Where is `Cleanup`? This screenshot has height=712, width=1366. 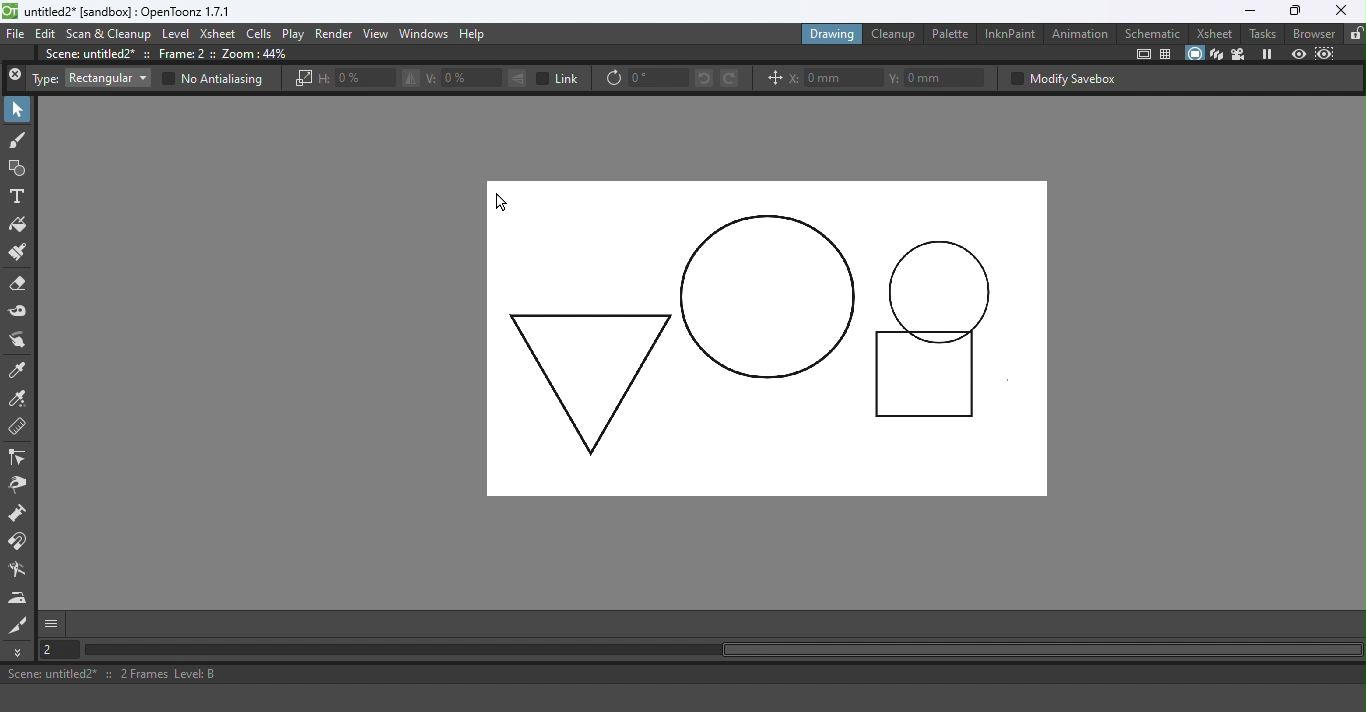 Cleanup is located at coordinates (894, 34).